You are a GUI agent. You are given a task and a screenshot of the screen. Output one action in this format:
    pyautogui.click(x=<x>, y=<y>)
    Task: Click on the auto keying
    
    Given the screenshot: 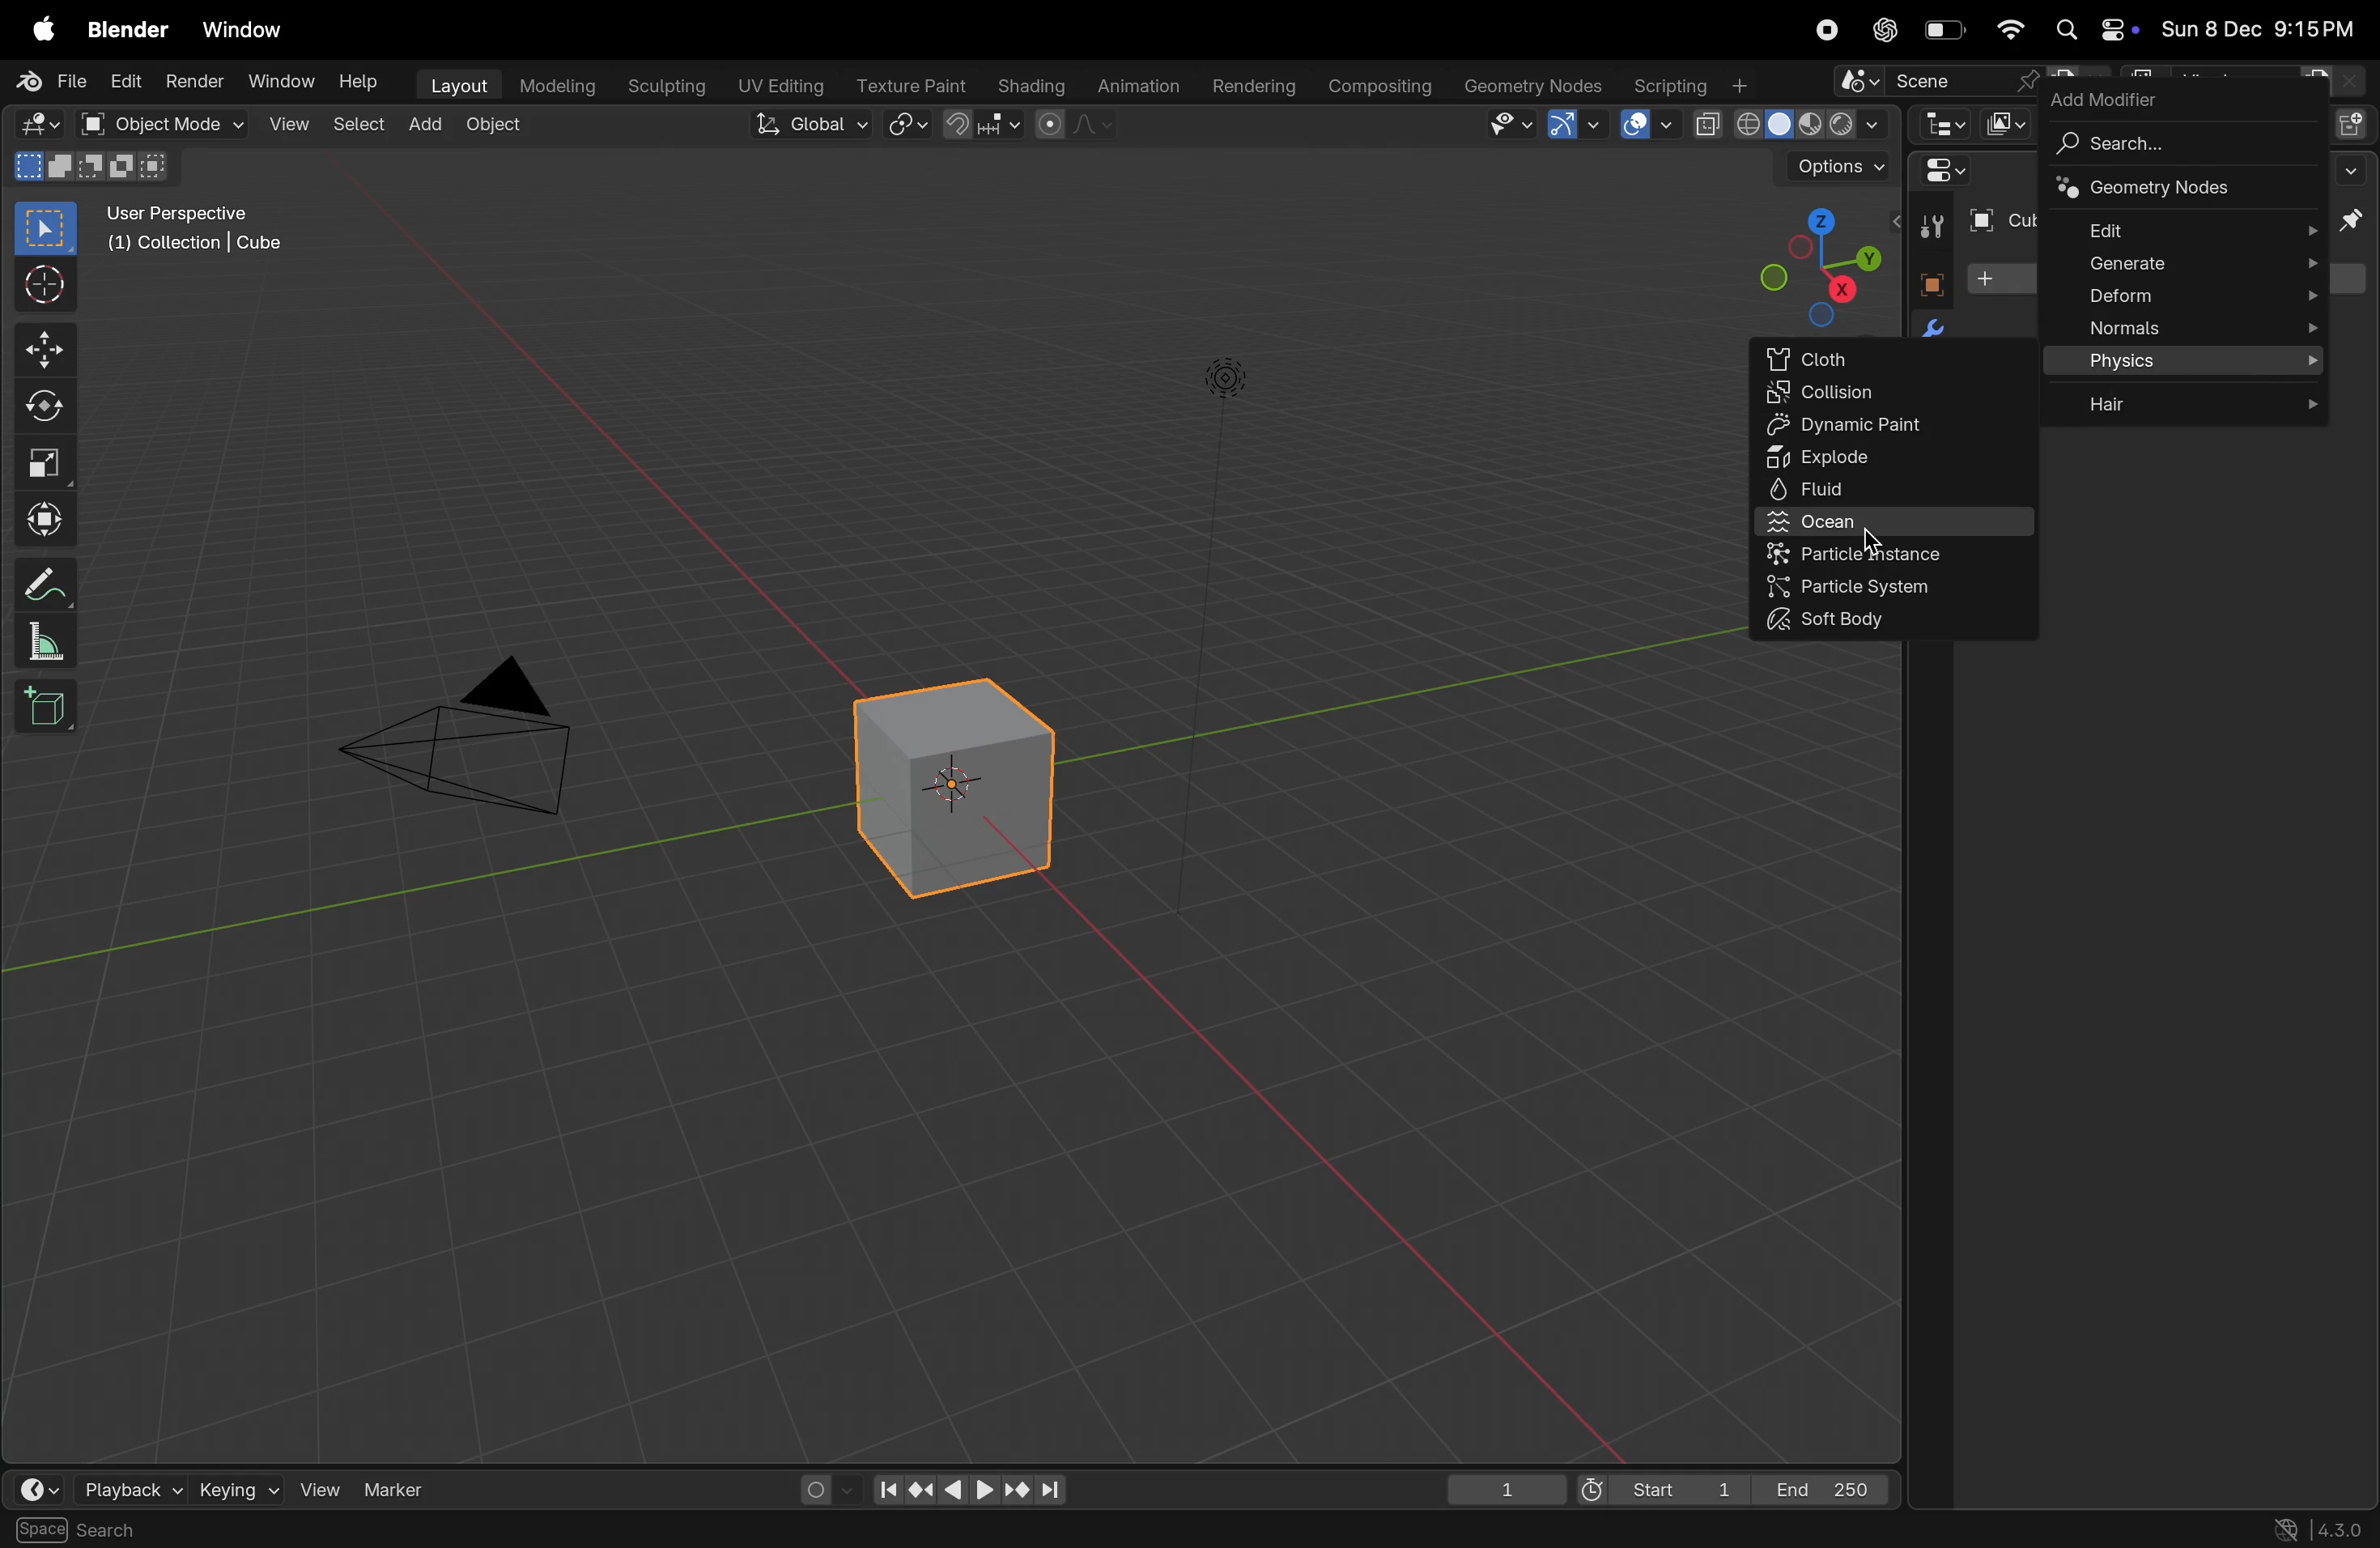 What is the action you would take?
    pyautogui.click(x=819, y=1485)
    